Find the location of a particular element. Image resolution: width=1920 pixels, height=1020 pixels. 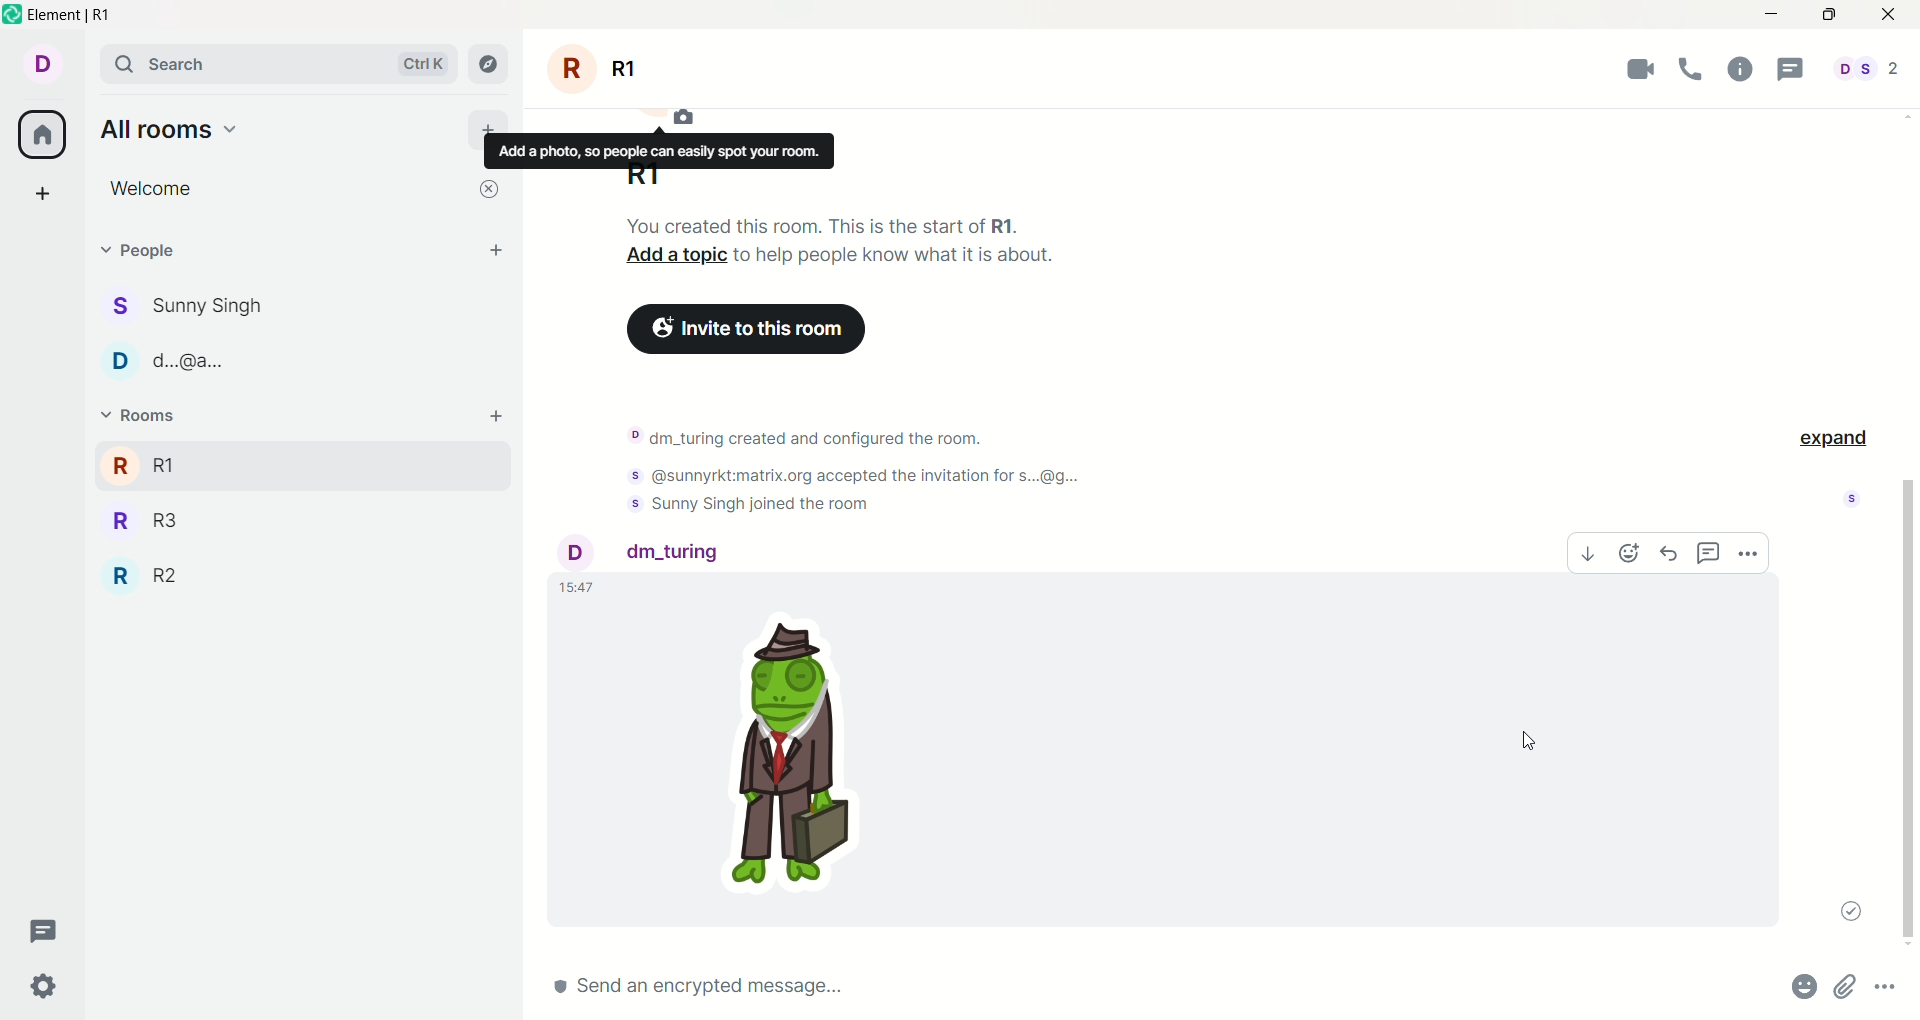

create a space is located at coordinates (43, 193).